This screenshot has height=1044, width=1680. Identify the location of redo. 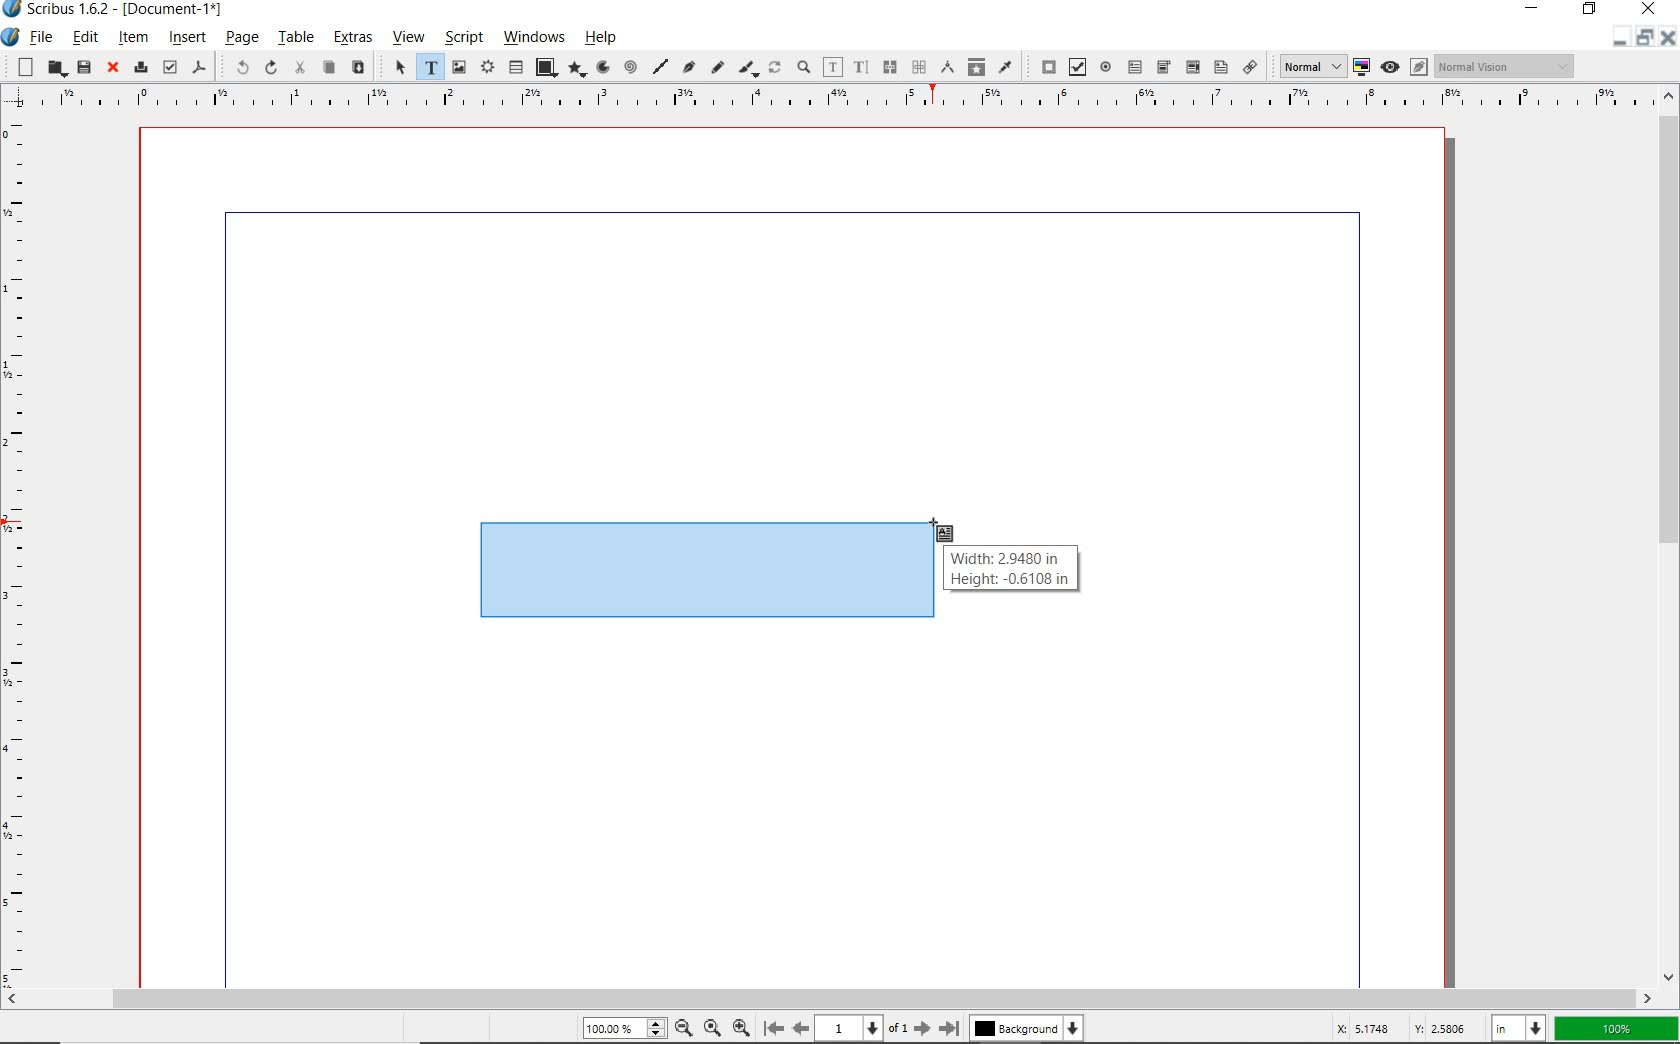
(269, 67).